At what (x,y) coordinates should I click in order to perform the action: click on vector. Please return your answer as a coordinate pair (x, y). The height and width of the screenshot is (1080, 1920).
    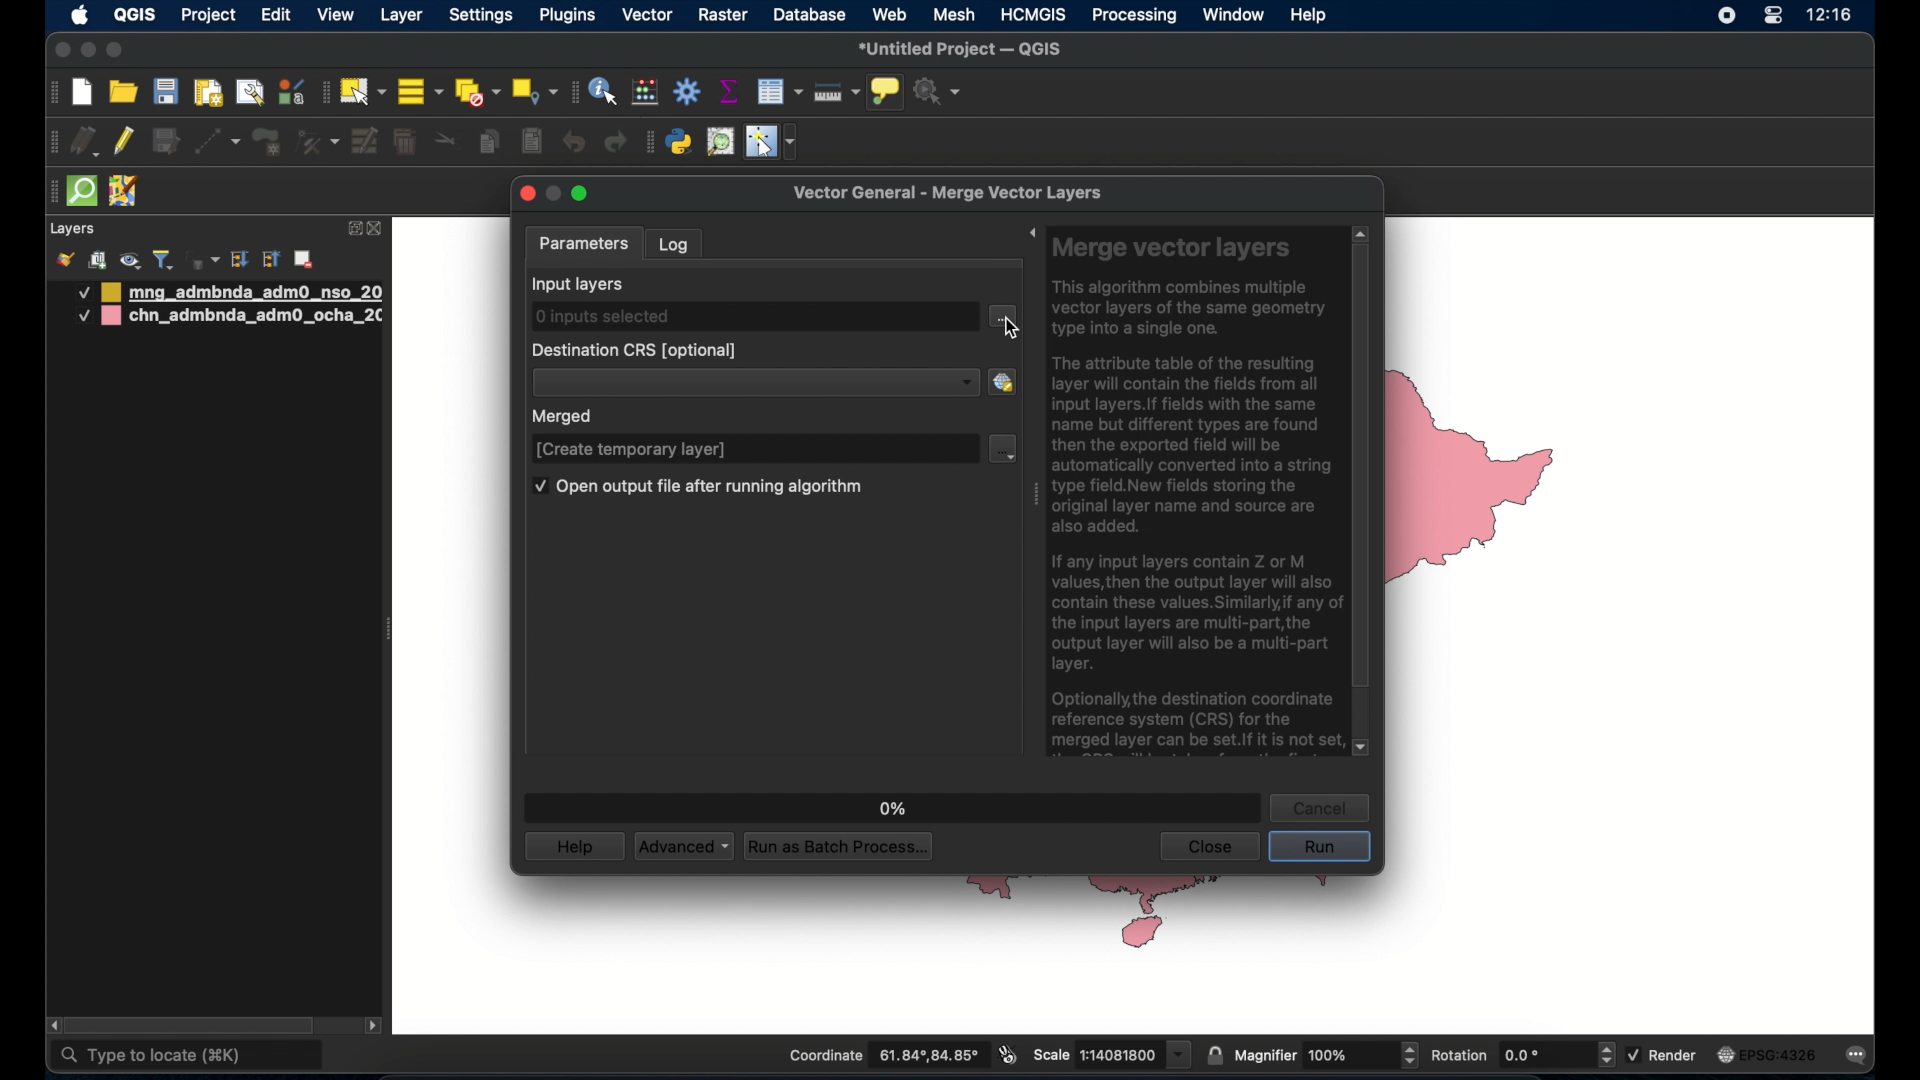
    Looking at the image, I should click on (648, 15).